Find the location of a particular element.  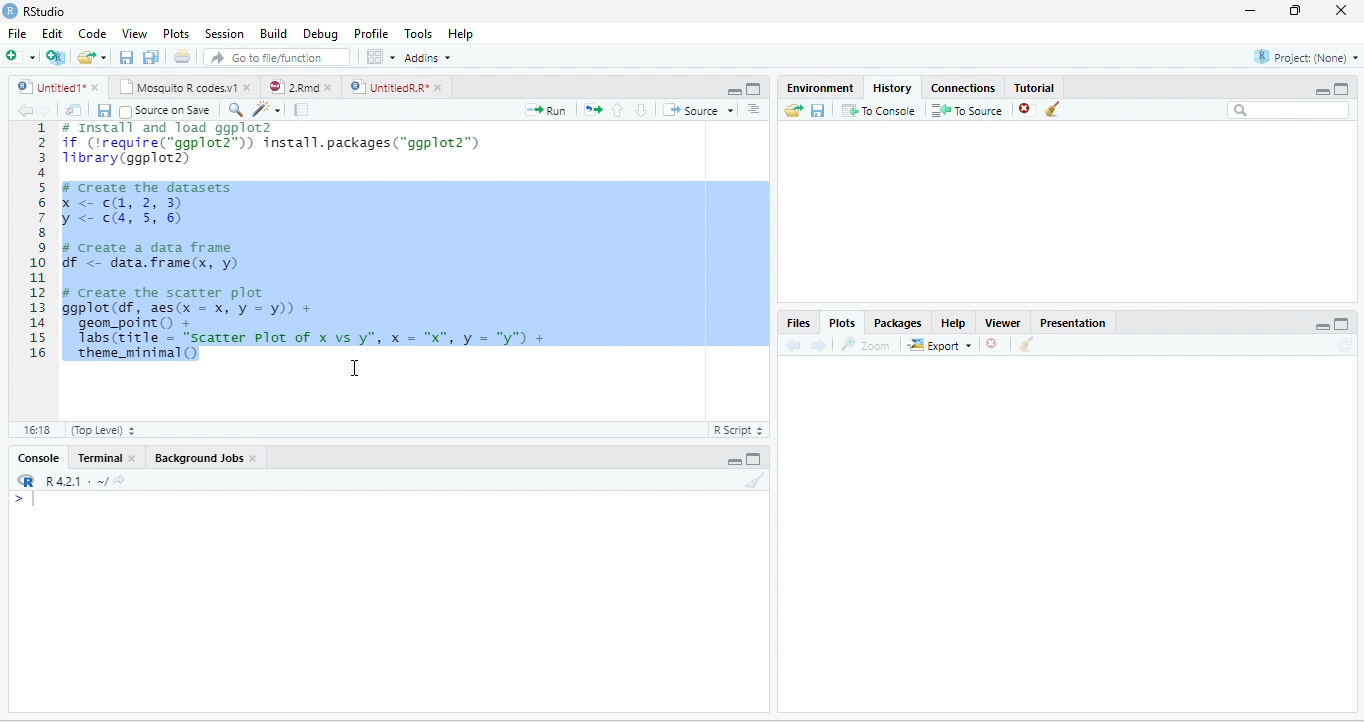

# Install and load ggplot2
if (‘require("ggplot2™)) install.packages("ggplot2”)
1ibrary(ggplot2)
F create the datasets
X <<, 2, 3)
y < cs, 5, 6)
# create a data frame
Gf <- data.frame(x, y)
# Create the scatter plot
ggplot(df, aes(x = x, y = y)) +
geom_point() +
Tabs(title = "scatter Plot of x vs y", x = "x", y = "y") +
‘theme_minimal() is located at coordinates (305, 242).